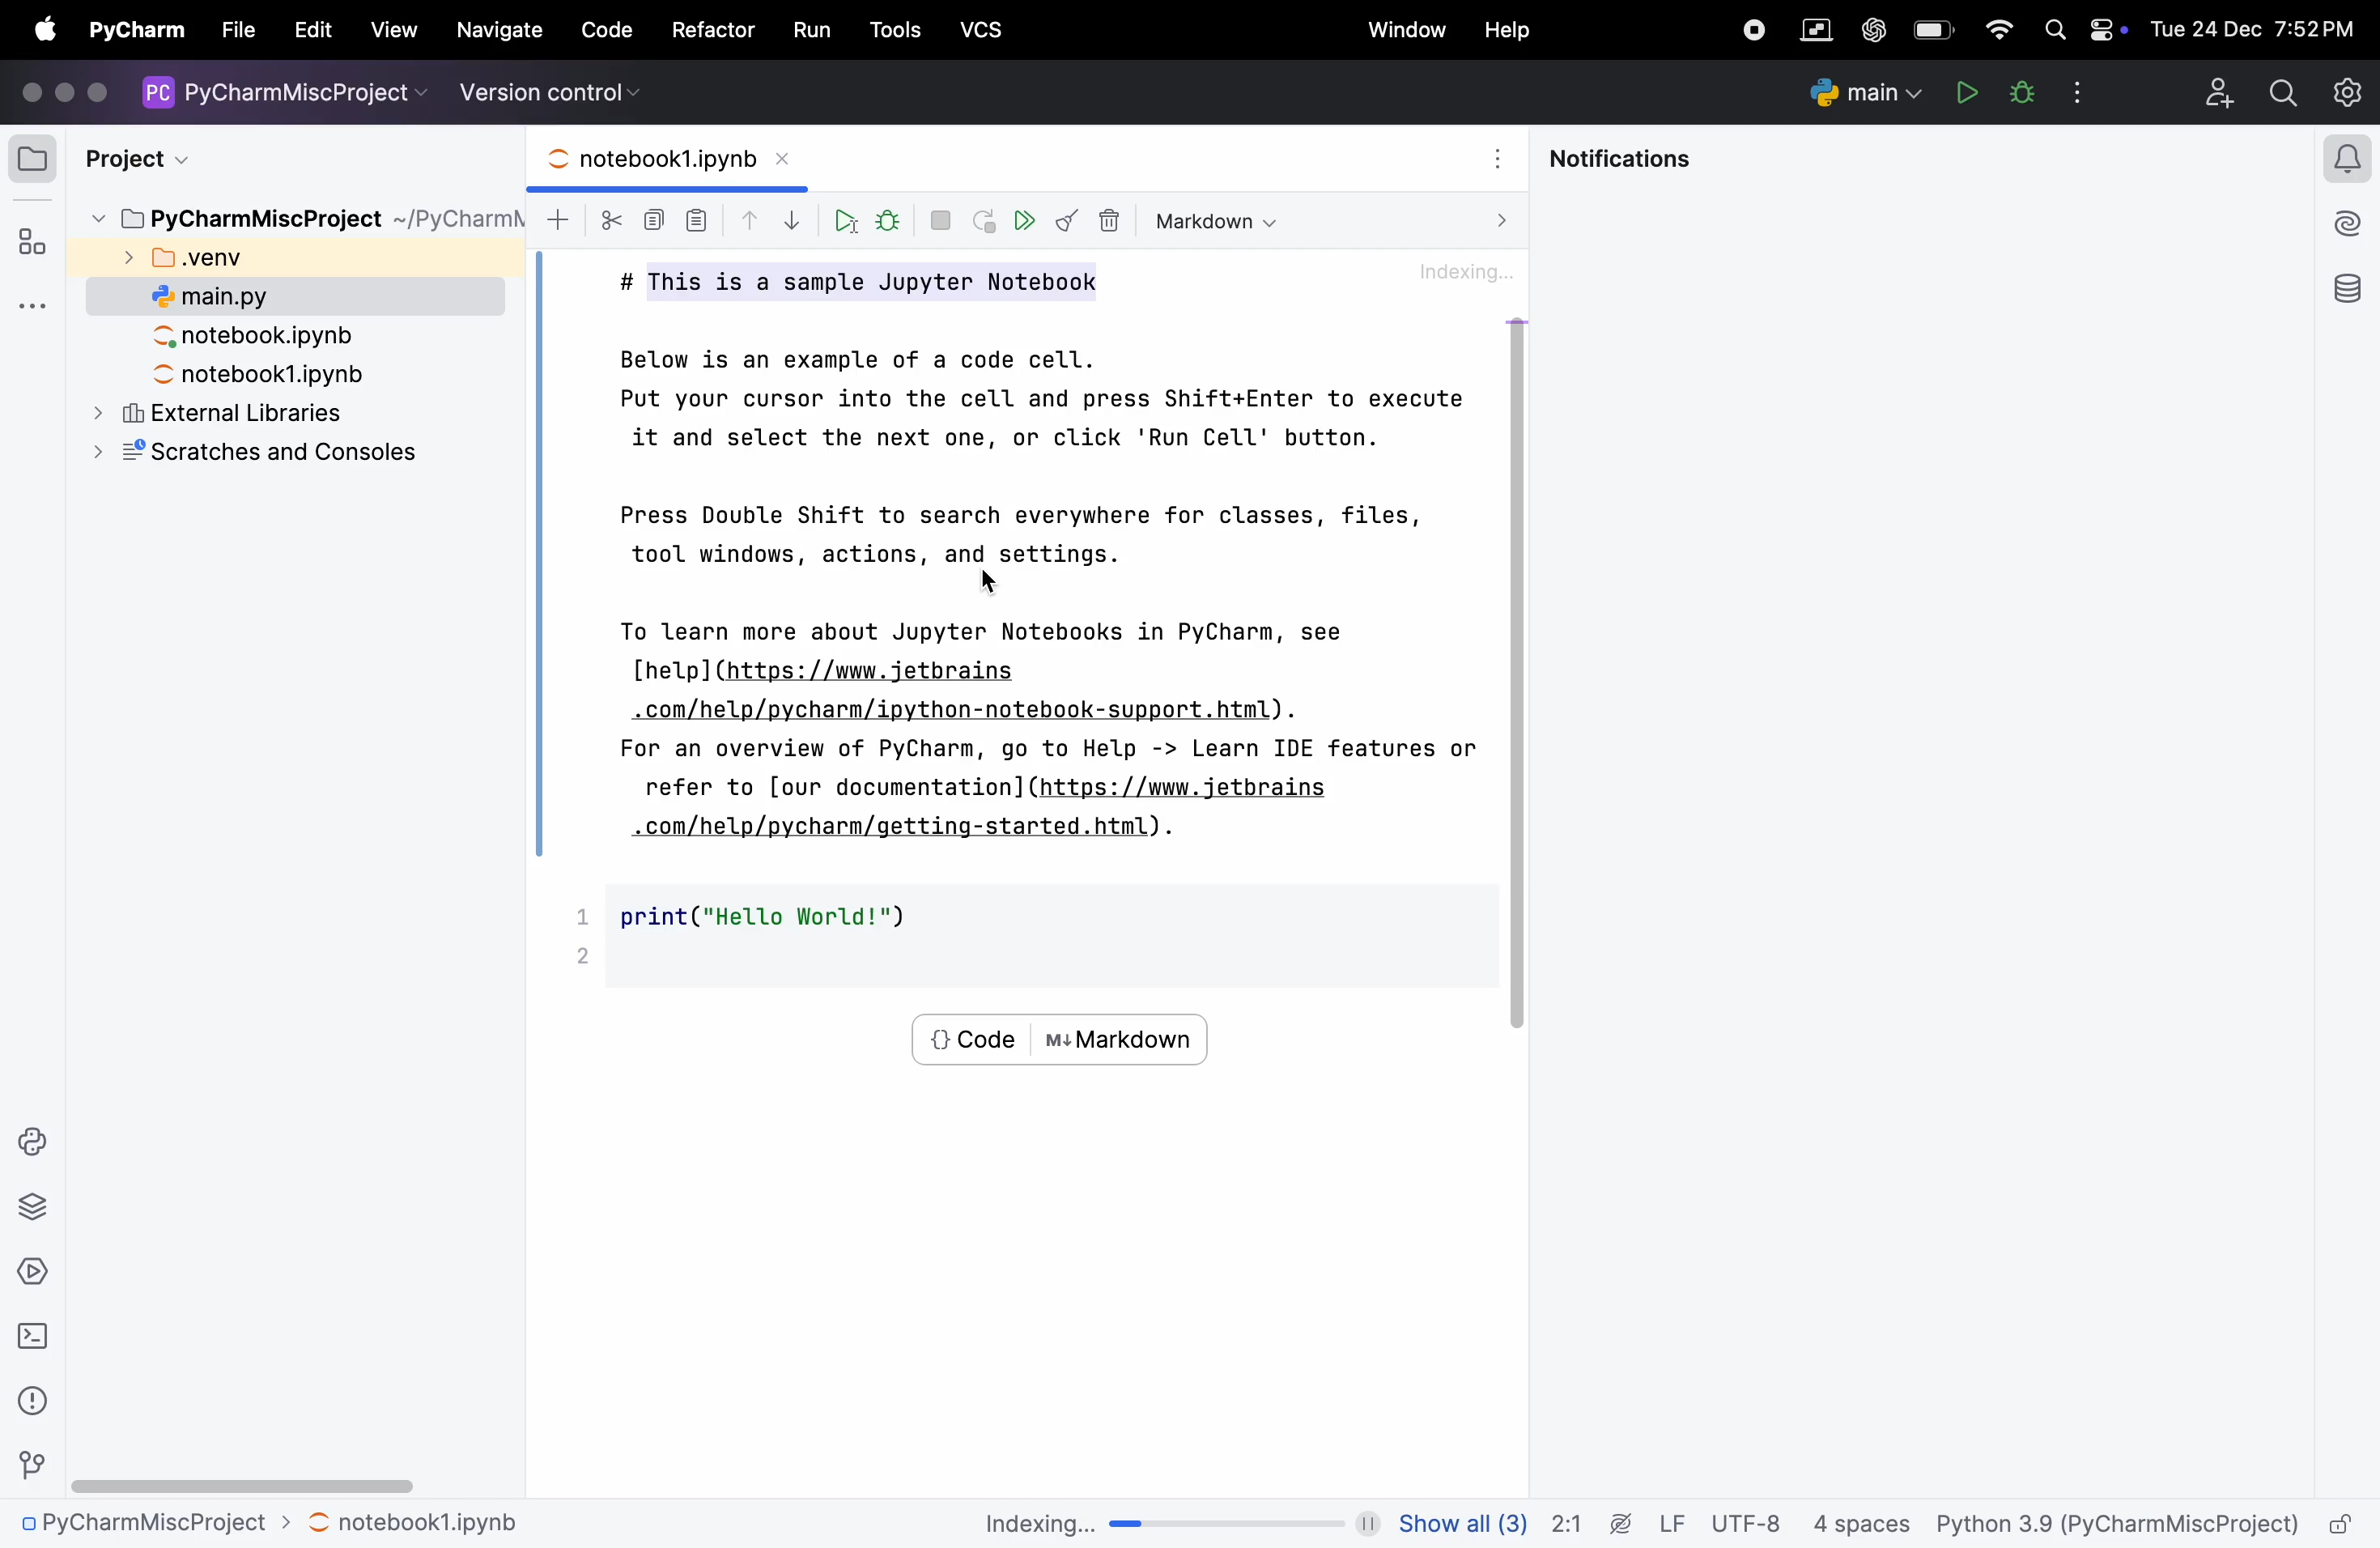 This screenshot has width=2380, height=1548. Describe the element at coordinates (1965, 90) in the screenshot. I see `pause play` at that location.